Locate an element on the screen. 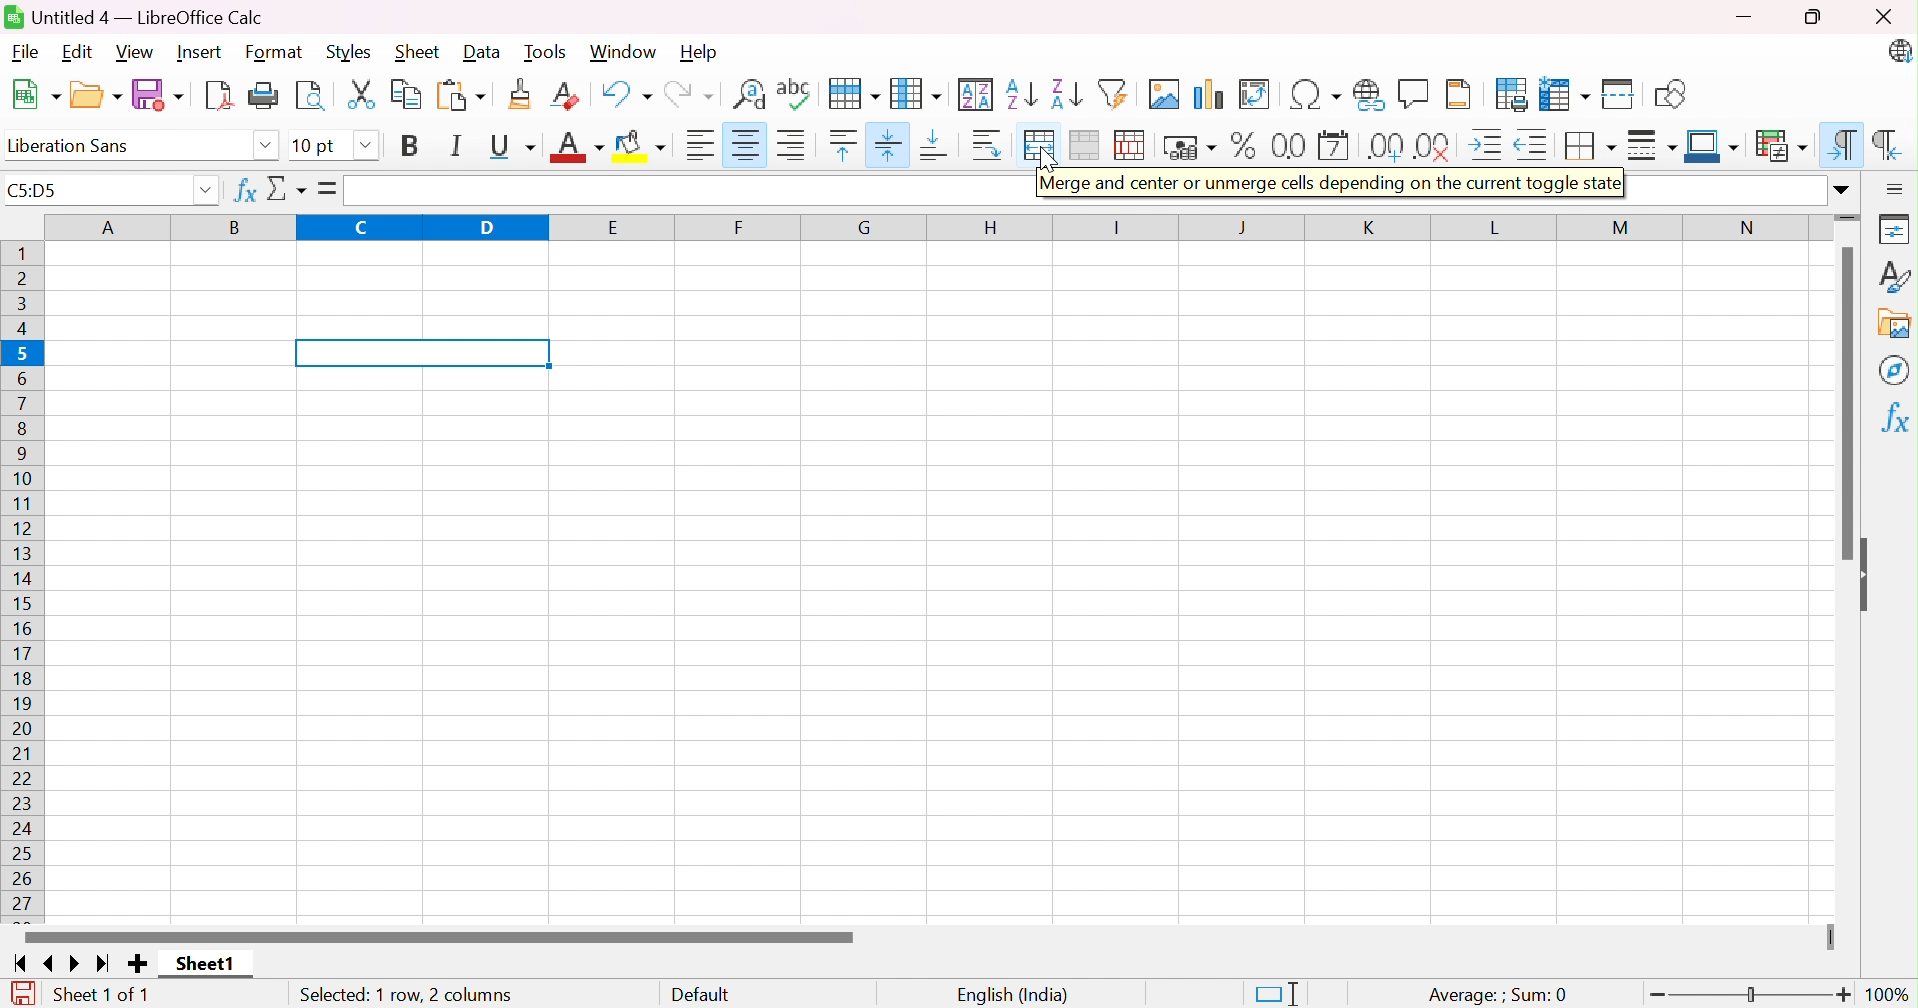  Spelling is located at coordinates (794, 94).